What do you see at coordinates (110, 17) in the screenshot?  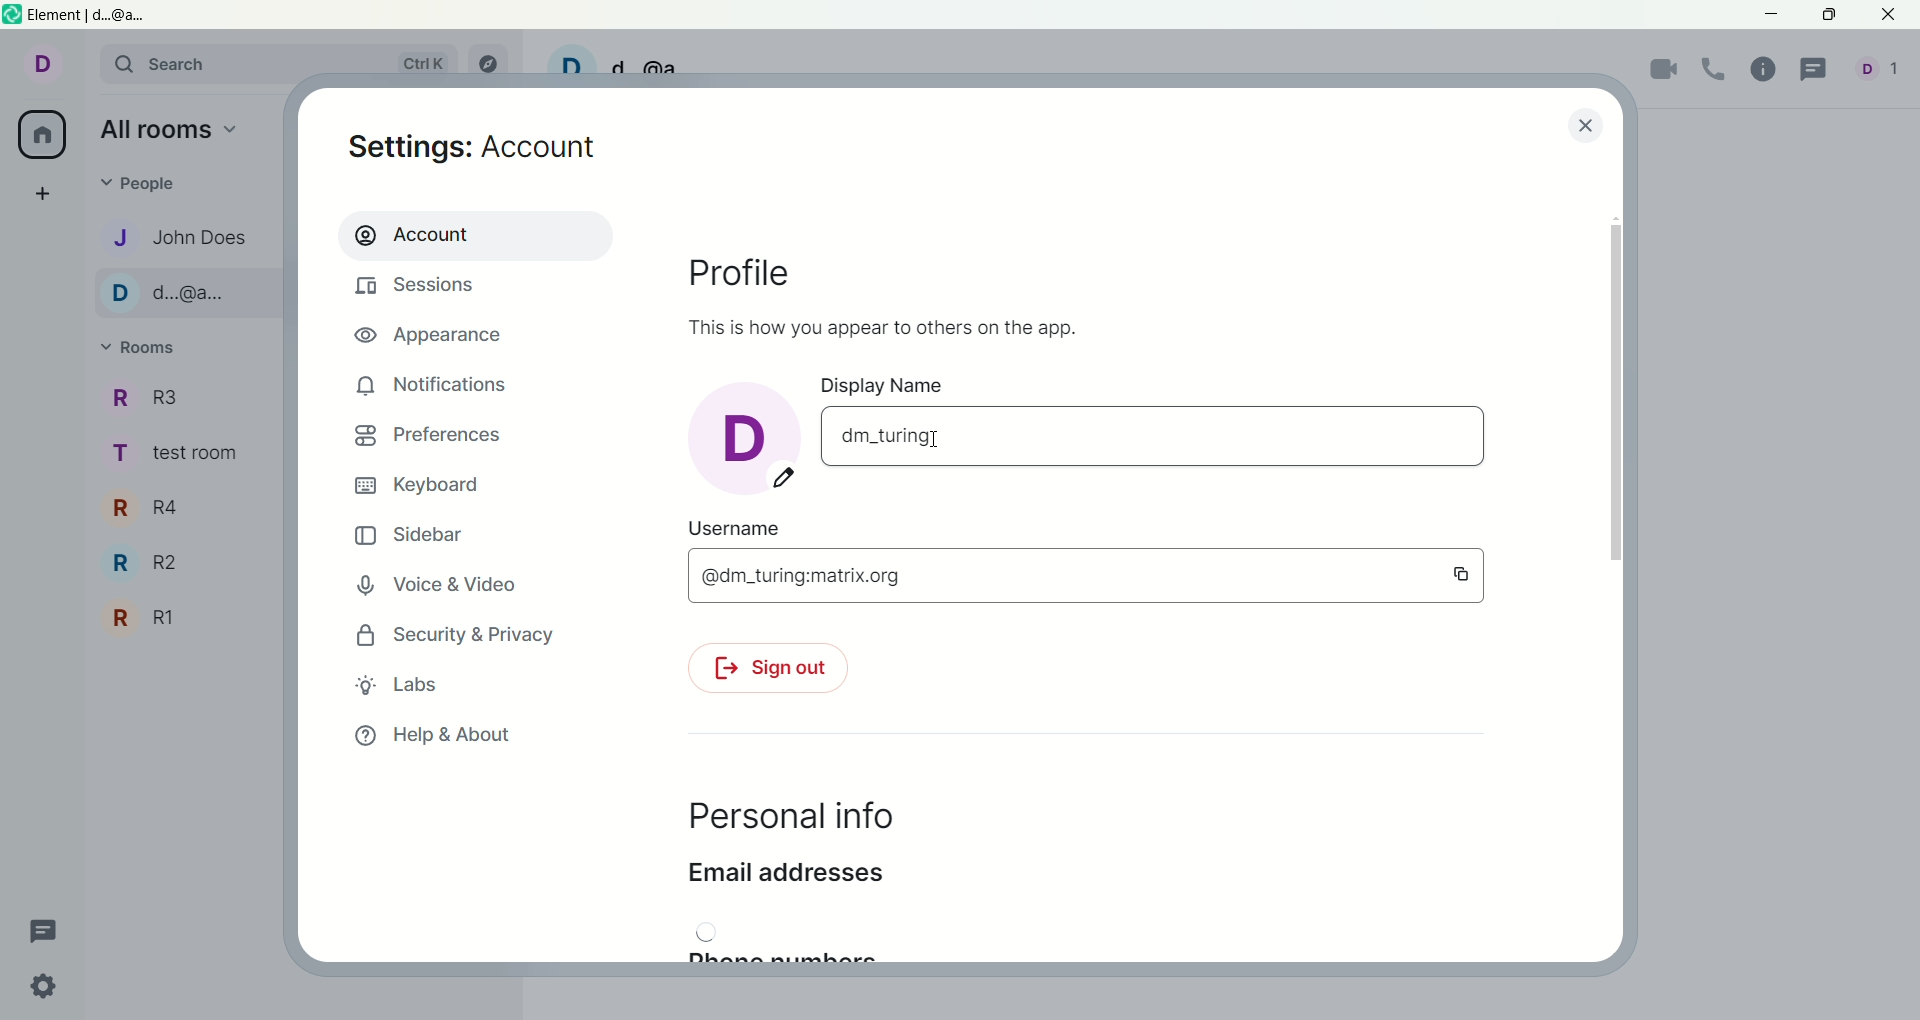 I see `element|d..@a..` at bounding box center [110, 17].